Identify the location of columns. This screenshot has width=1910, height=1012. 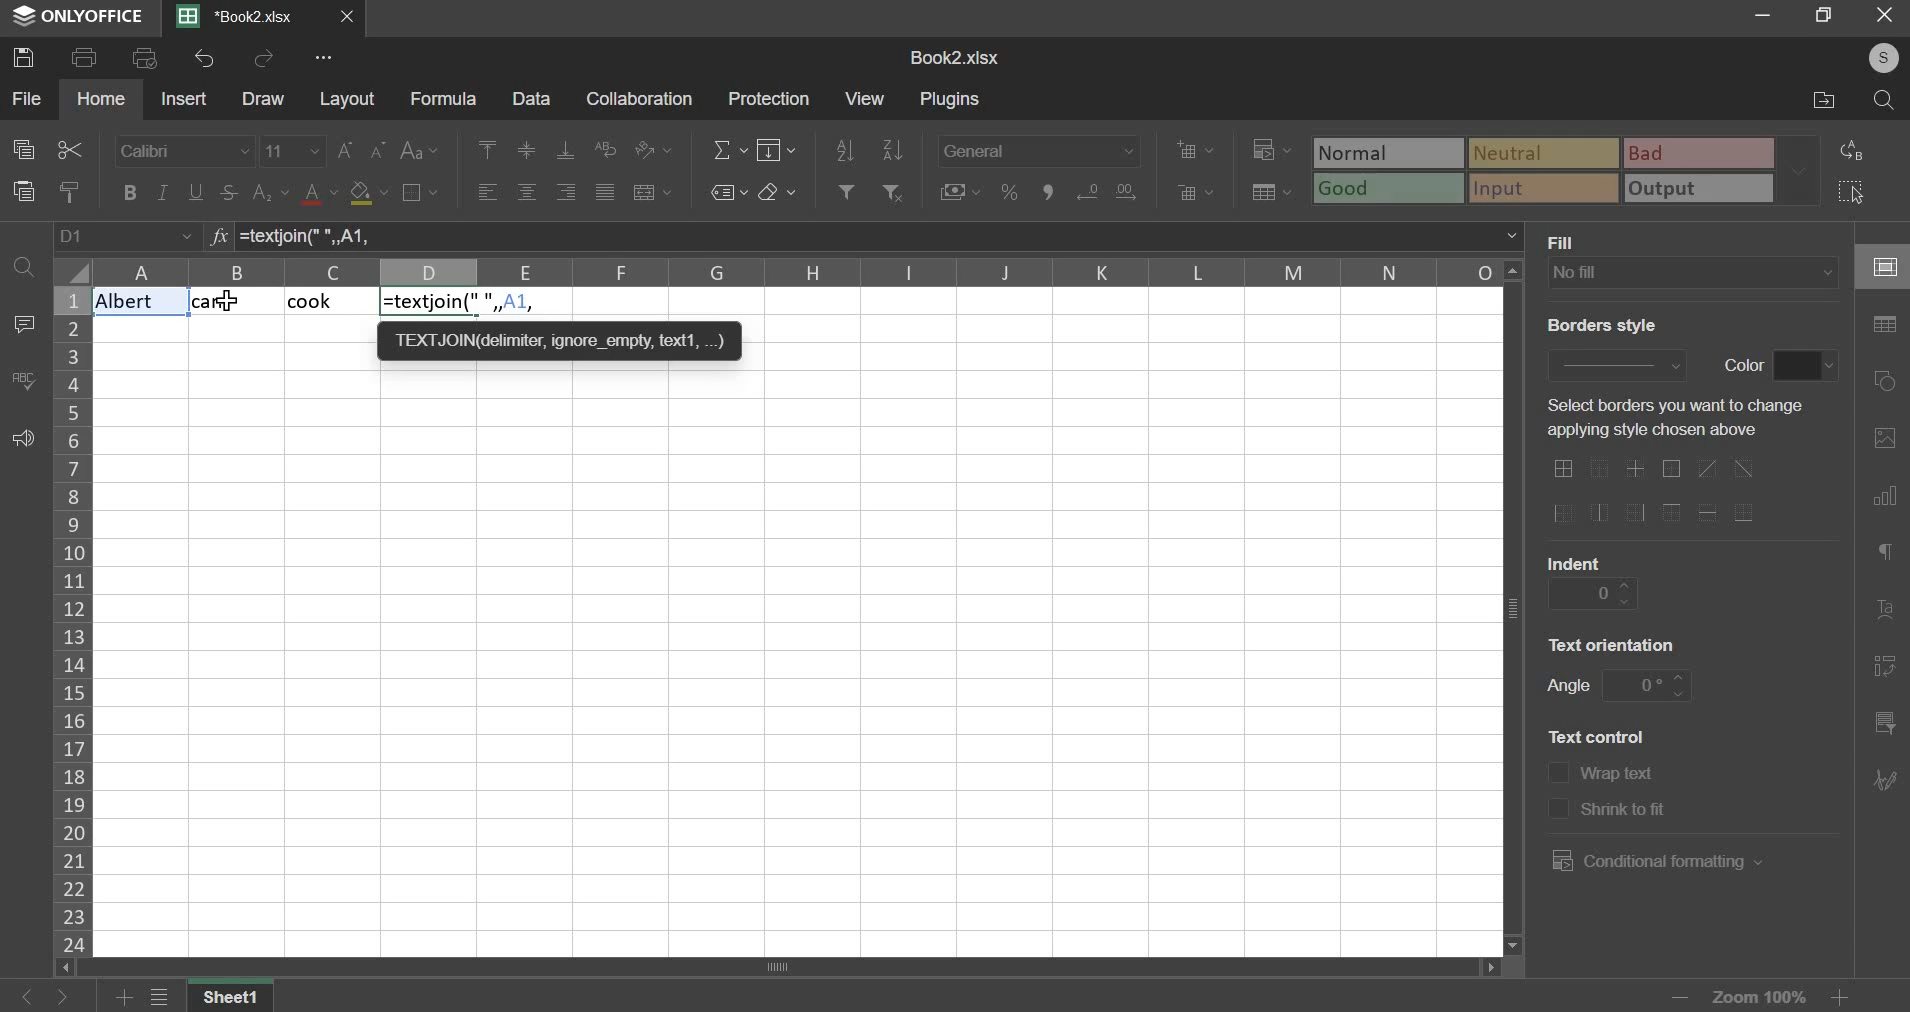
(799, 273).